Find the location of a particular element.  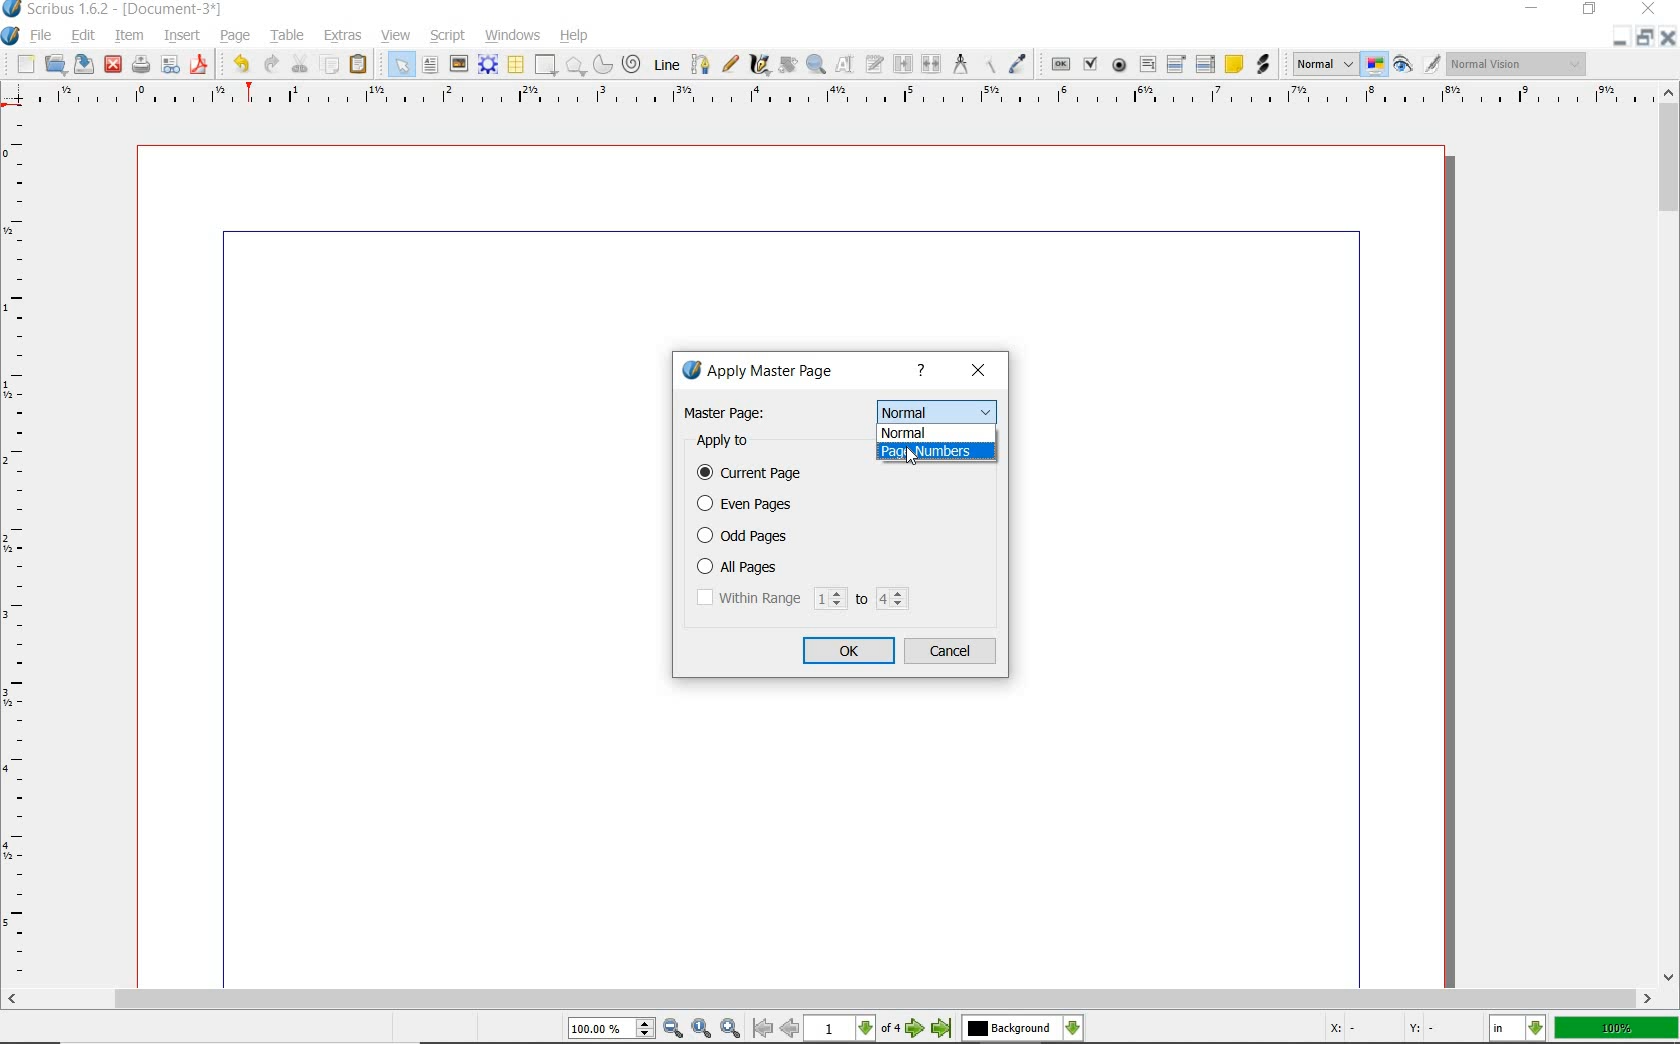

Close is located at coordinates (1670, 40).